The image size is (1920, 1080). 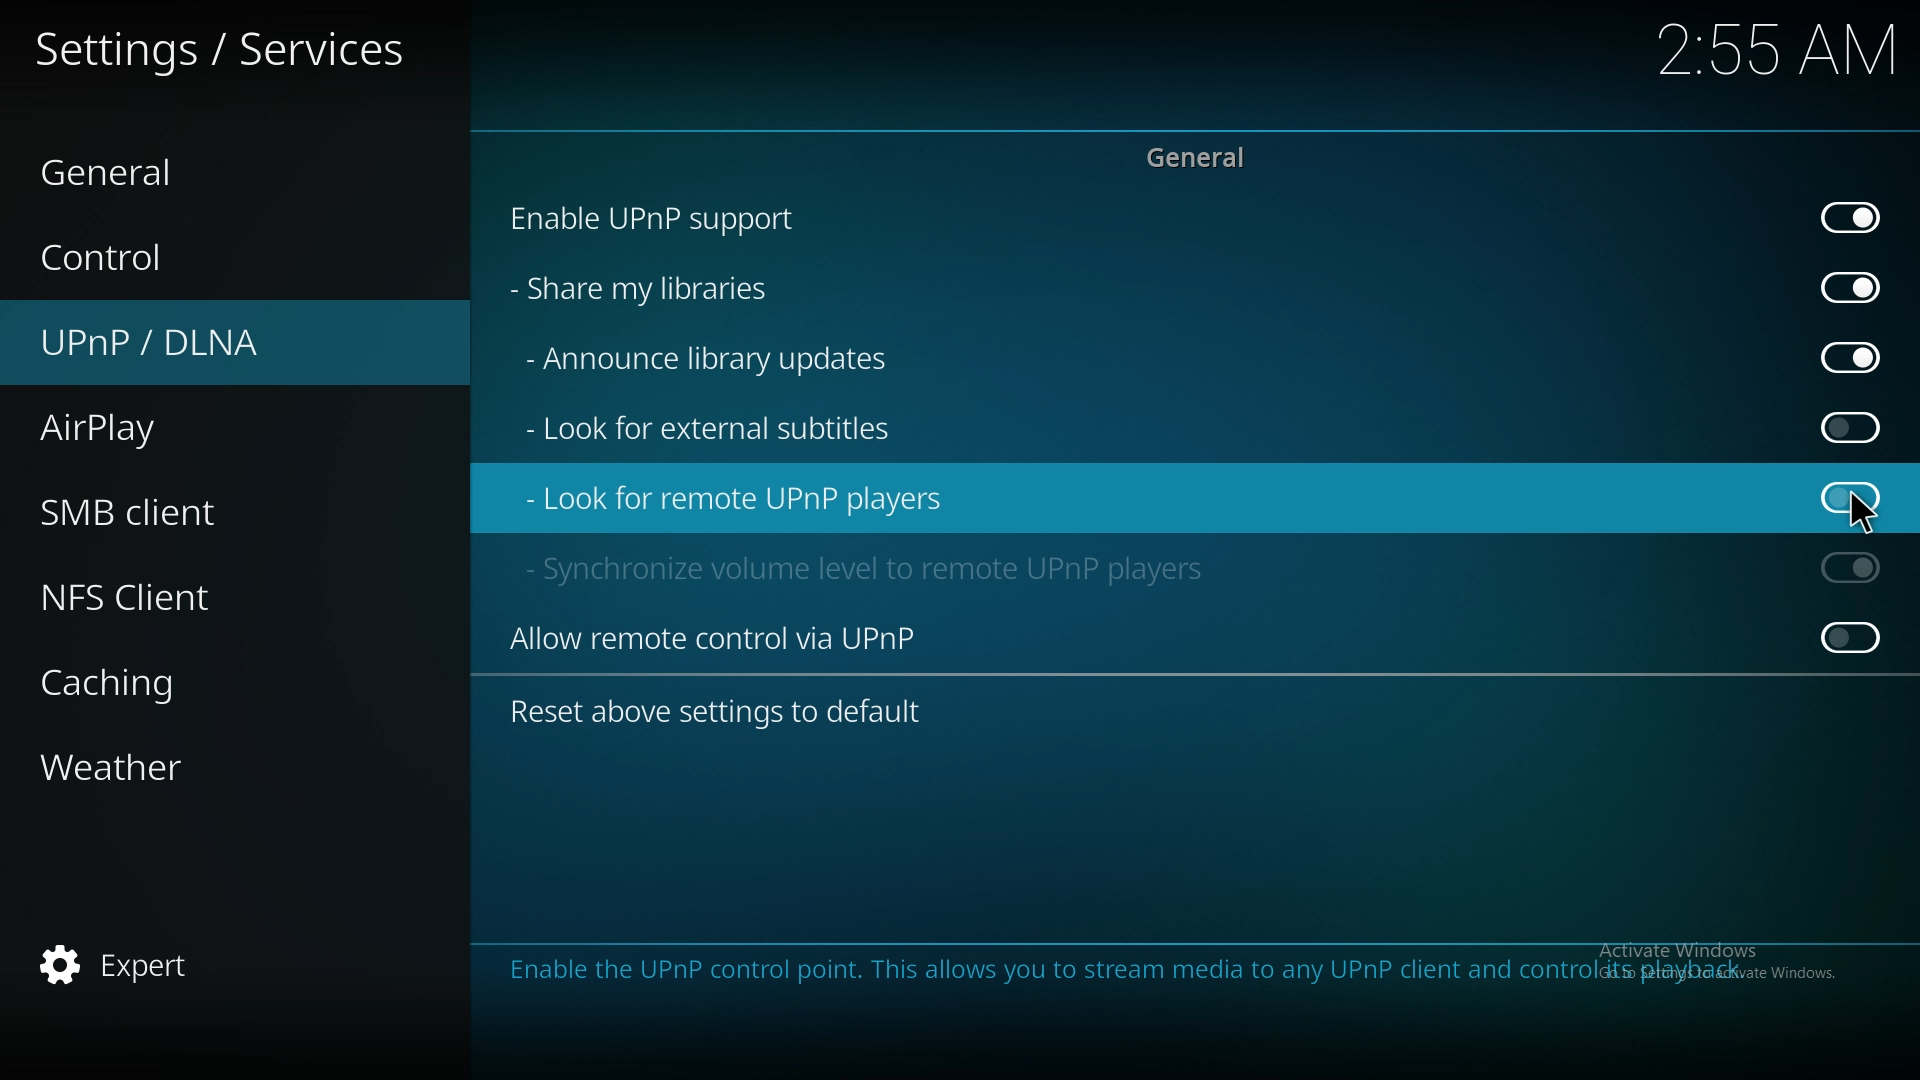 I want to click on reset, so click(x=732, y=712).